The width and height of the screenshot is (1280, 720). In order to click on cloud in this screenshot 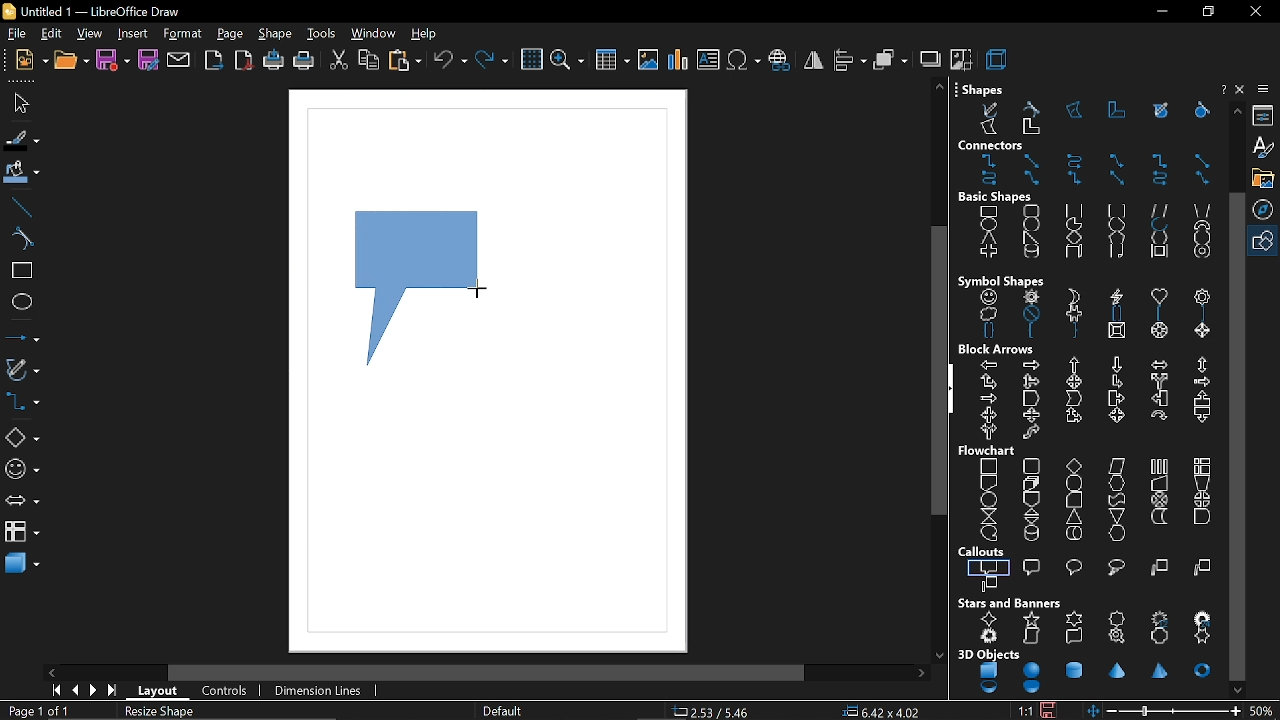, I will do `click(984, 313)`.